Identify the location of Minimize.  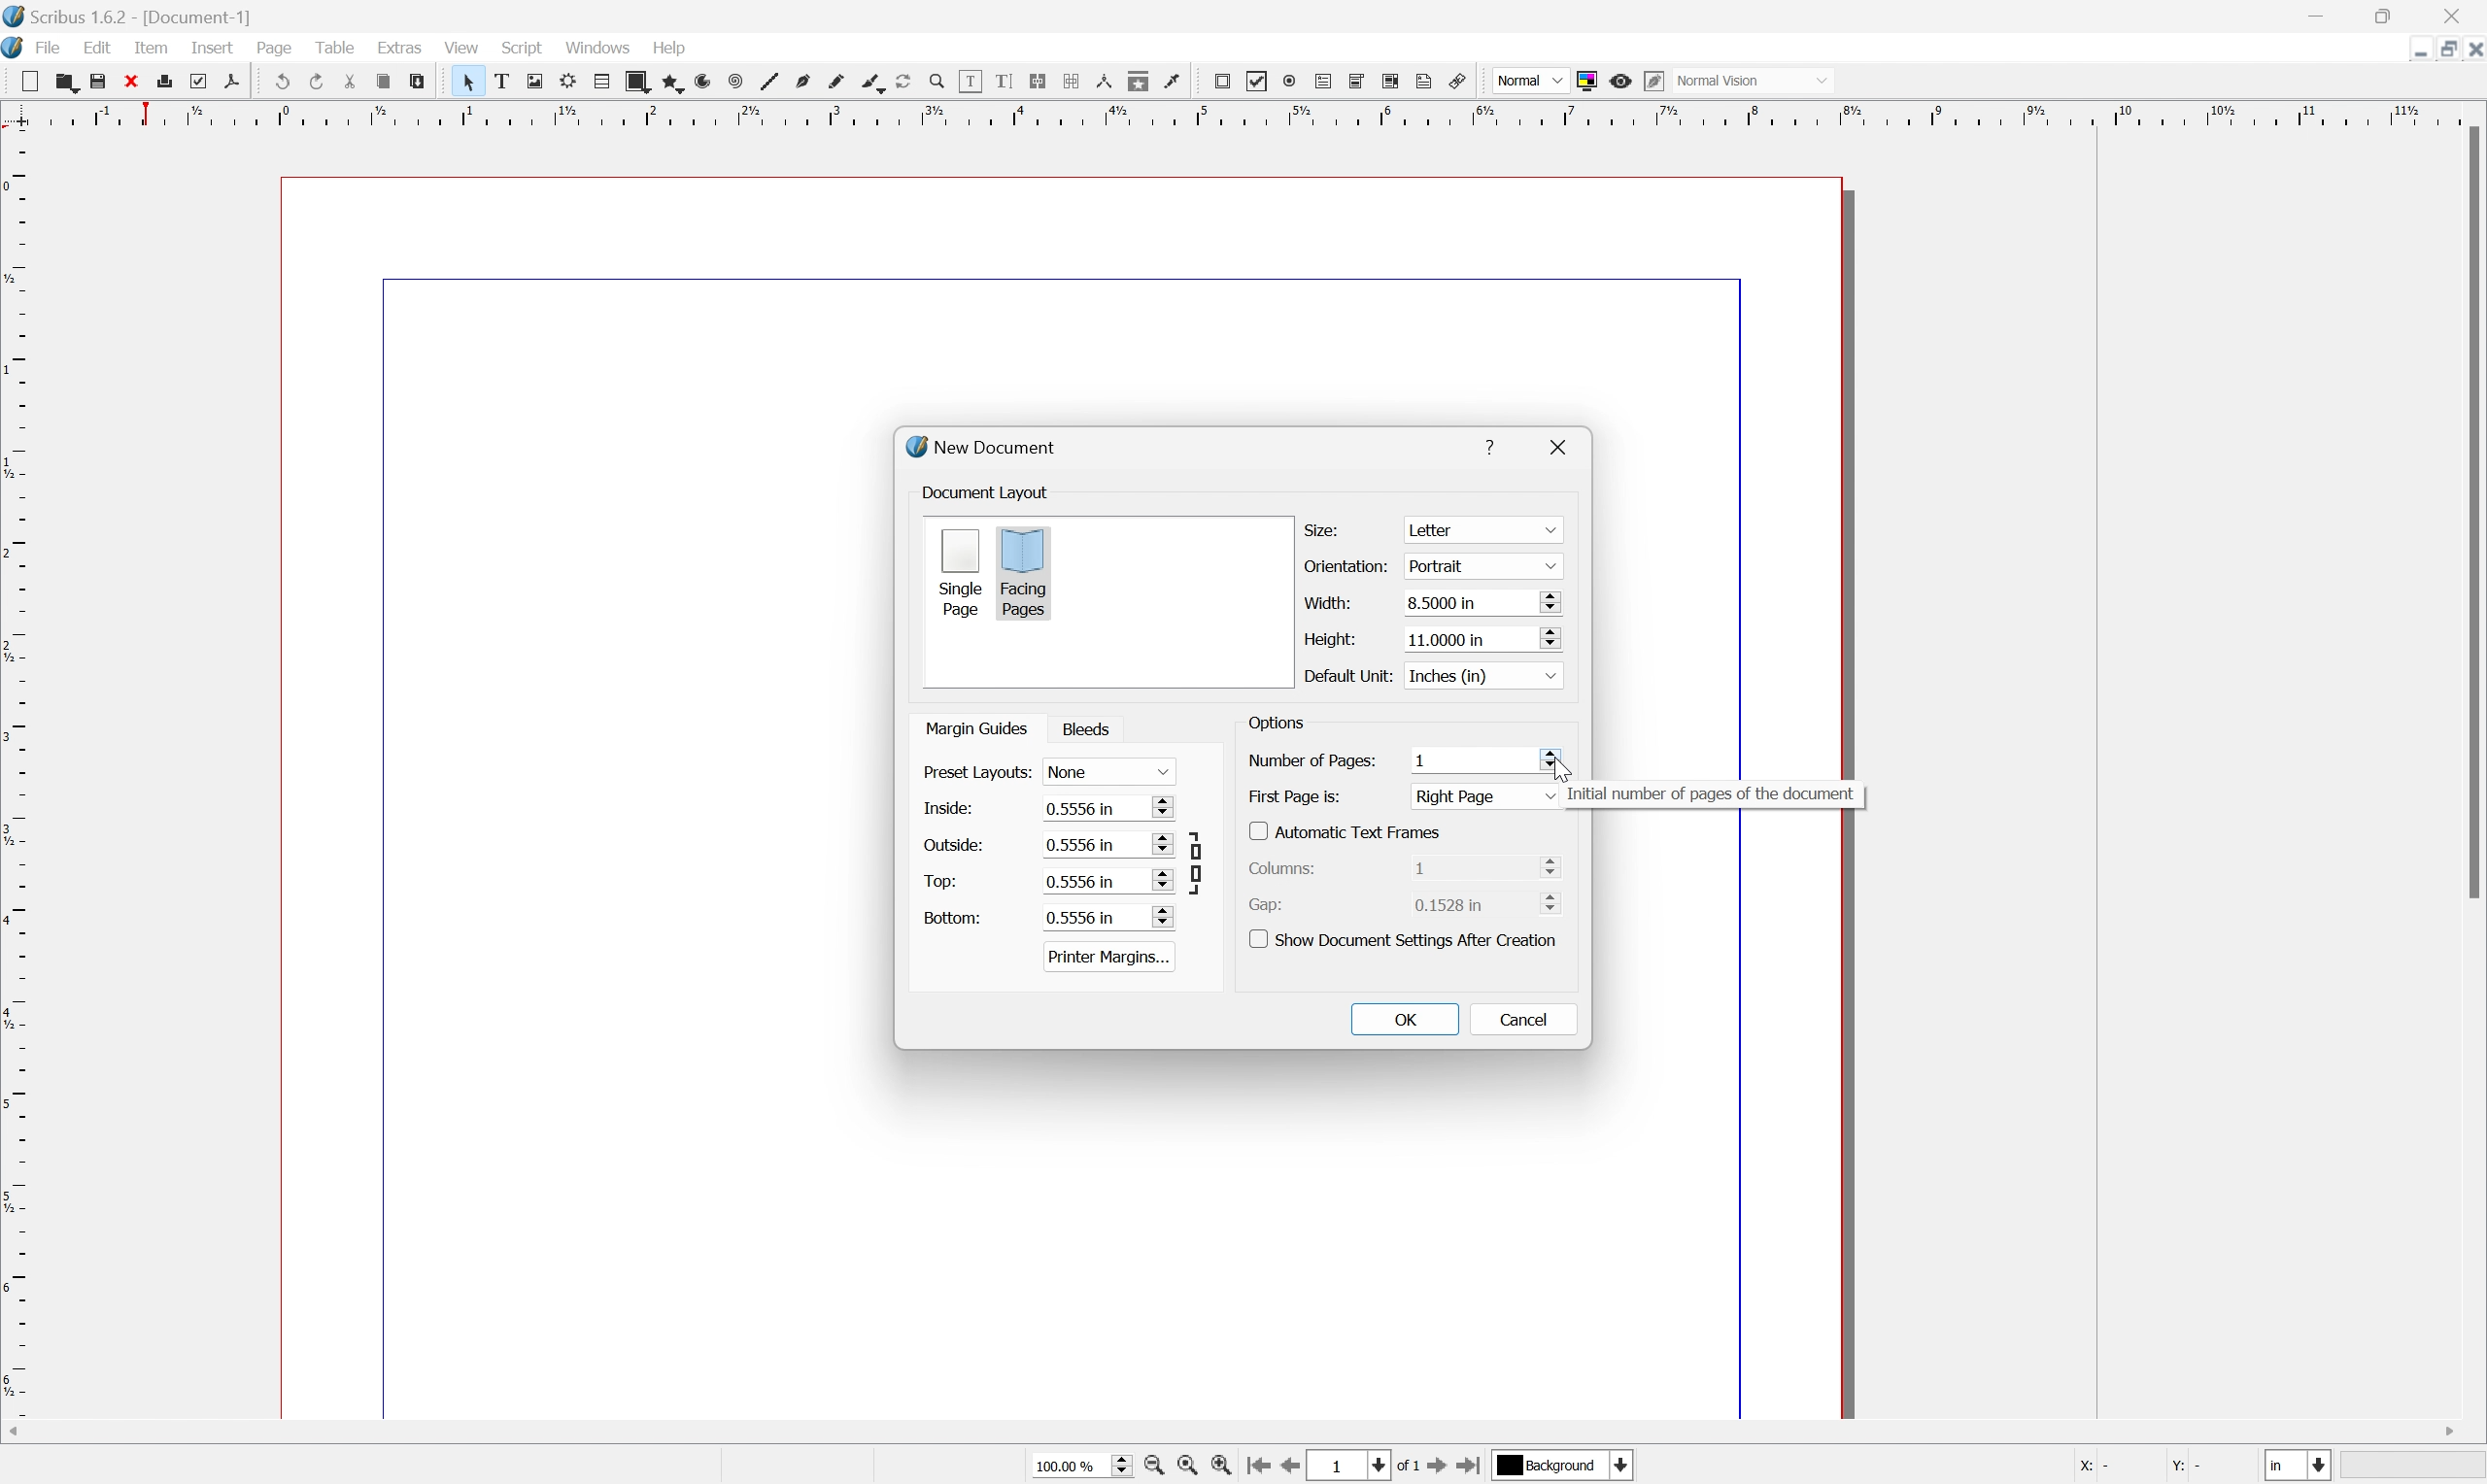
(2322, 14).